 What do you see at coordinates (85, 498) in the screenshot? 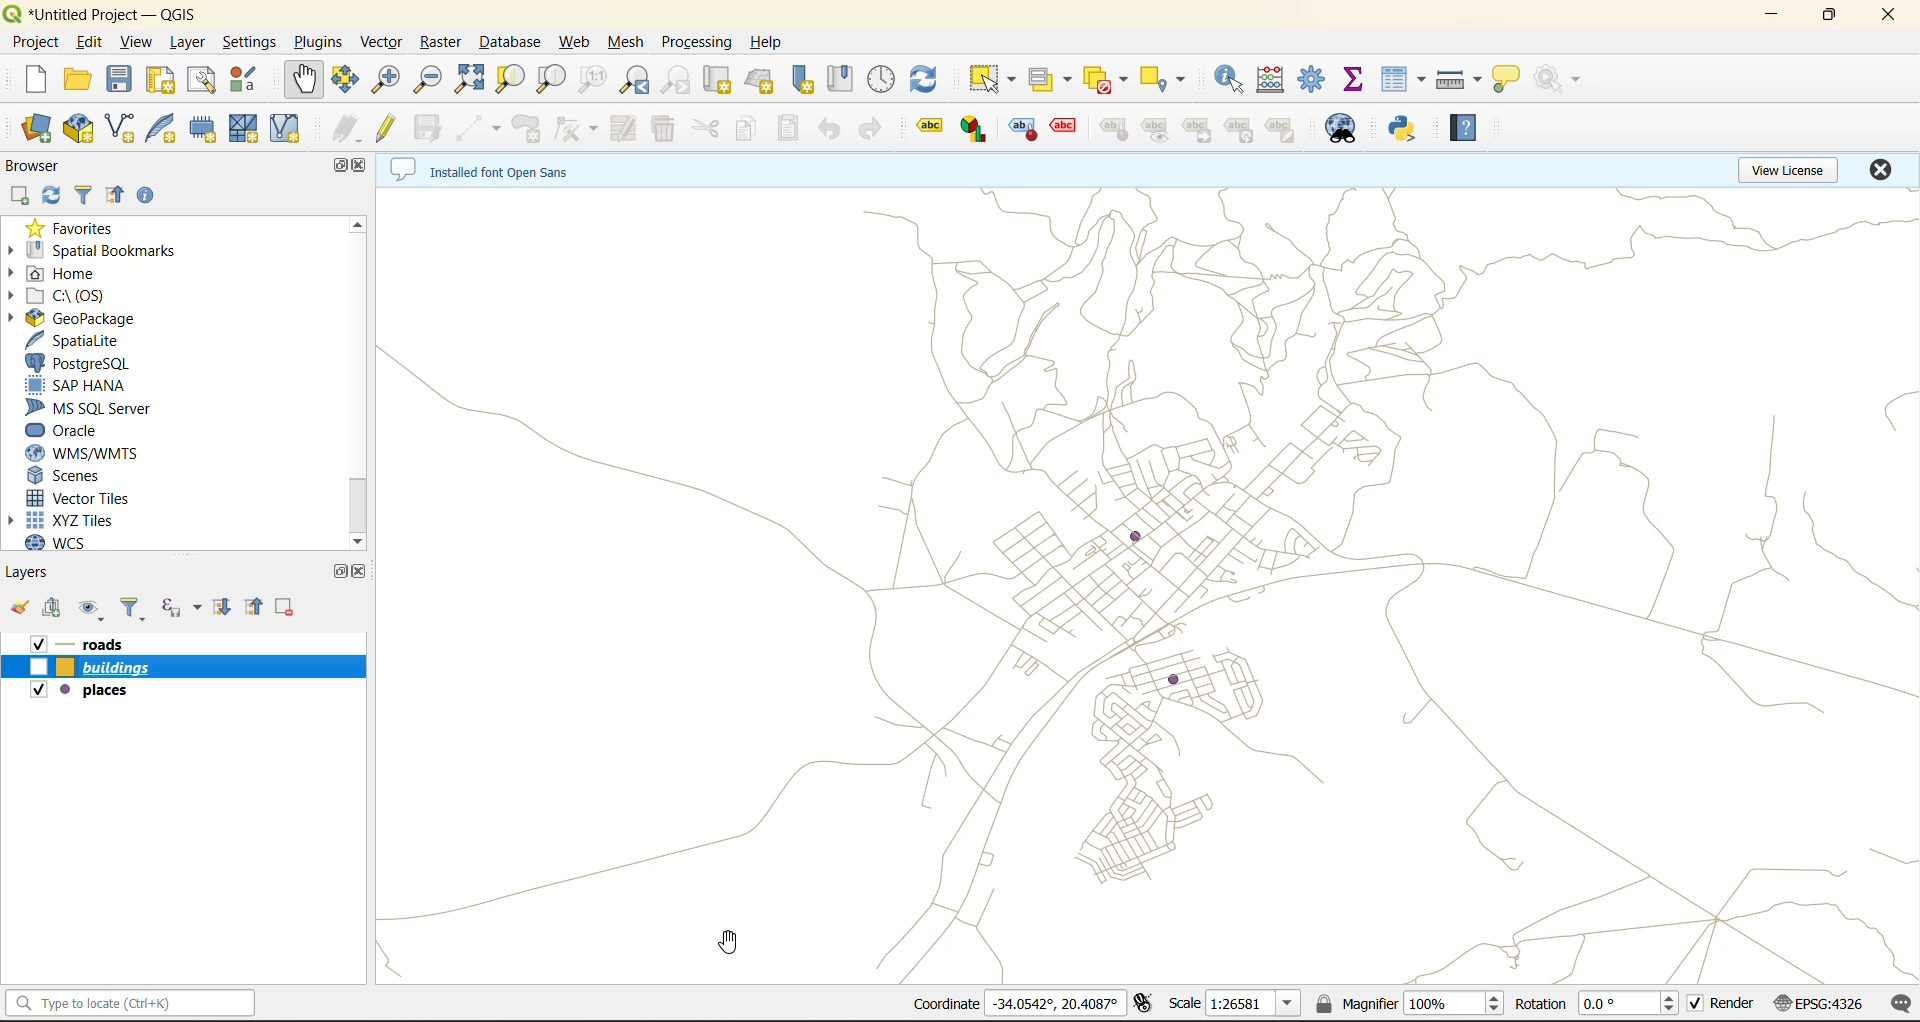
I see `vector tiles` at bounding box center [85, 498].